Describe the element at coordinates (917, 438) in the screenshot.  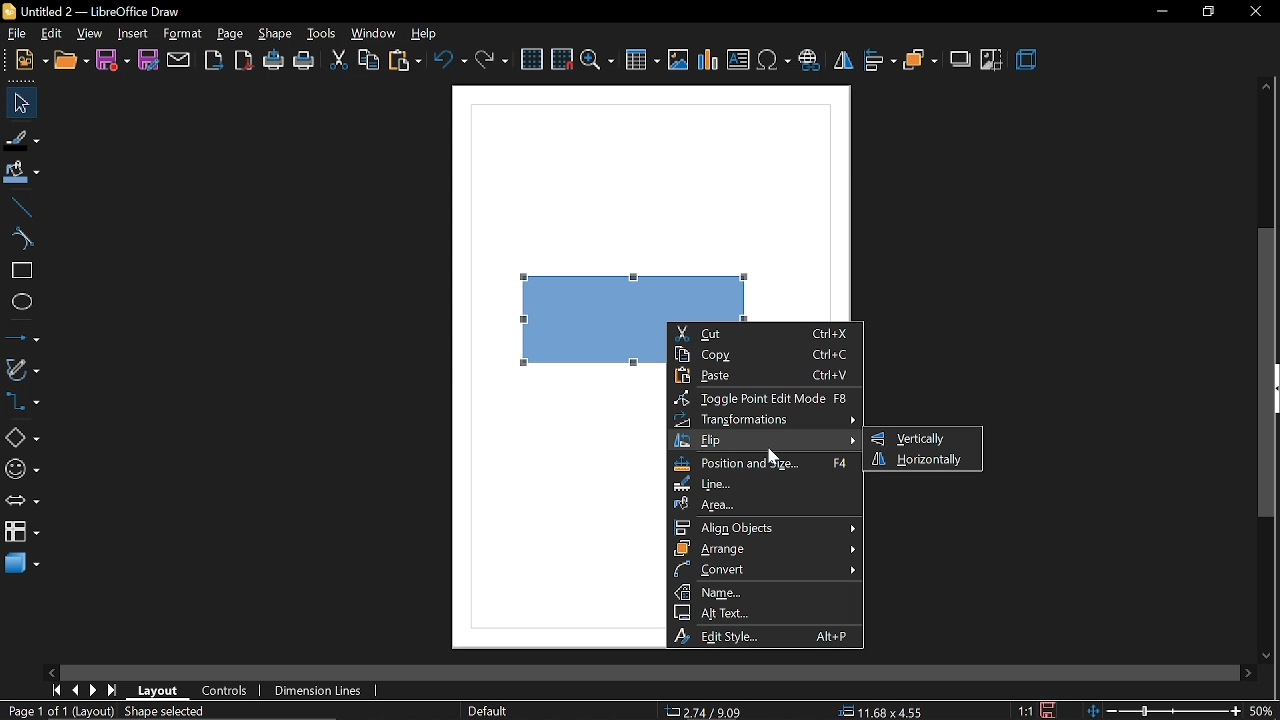
I see `vertically` at that location.